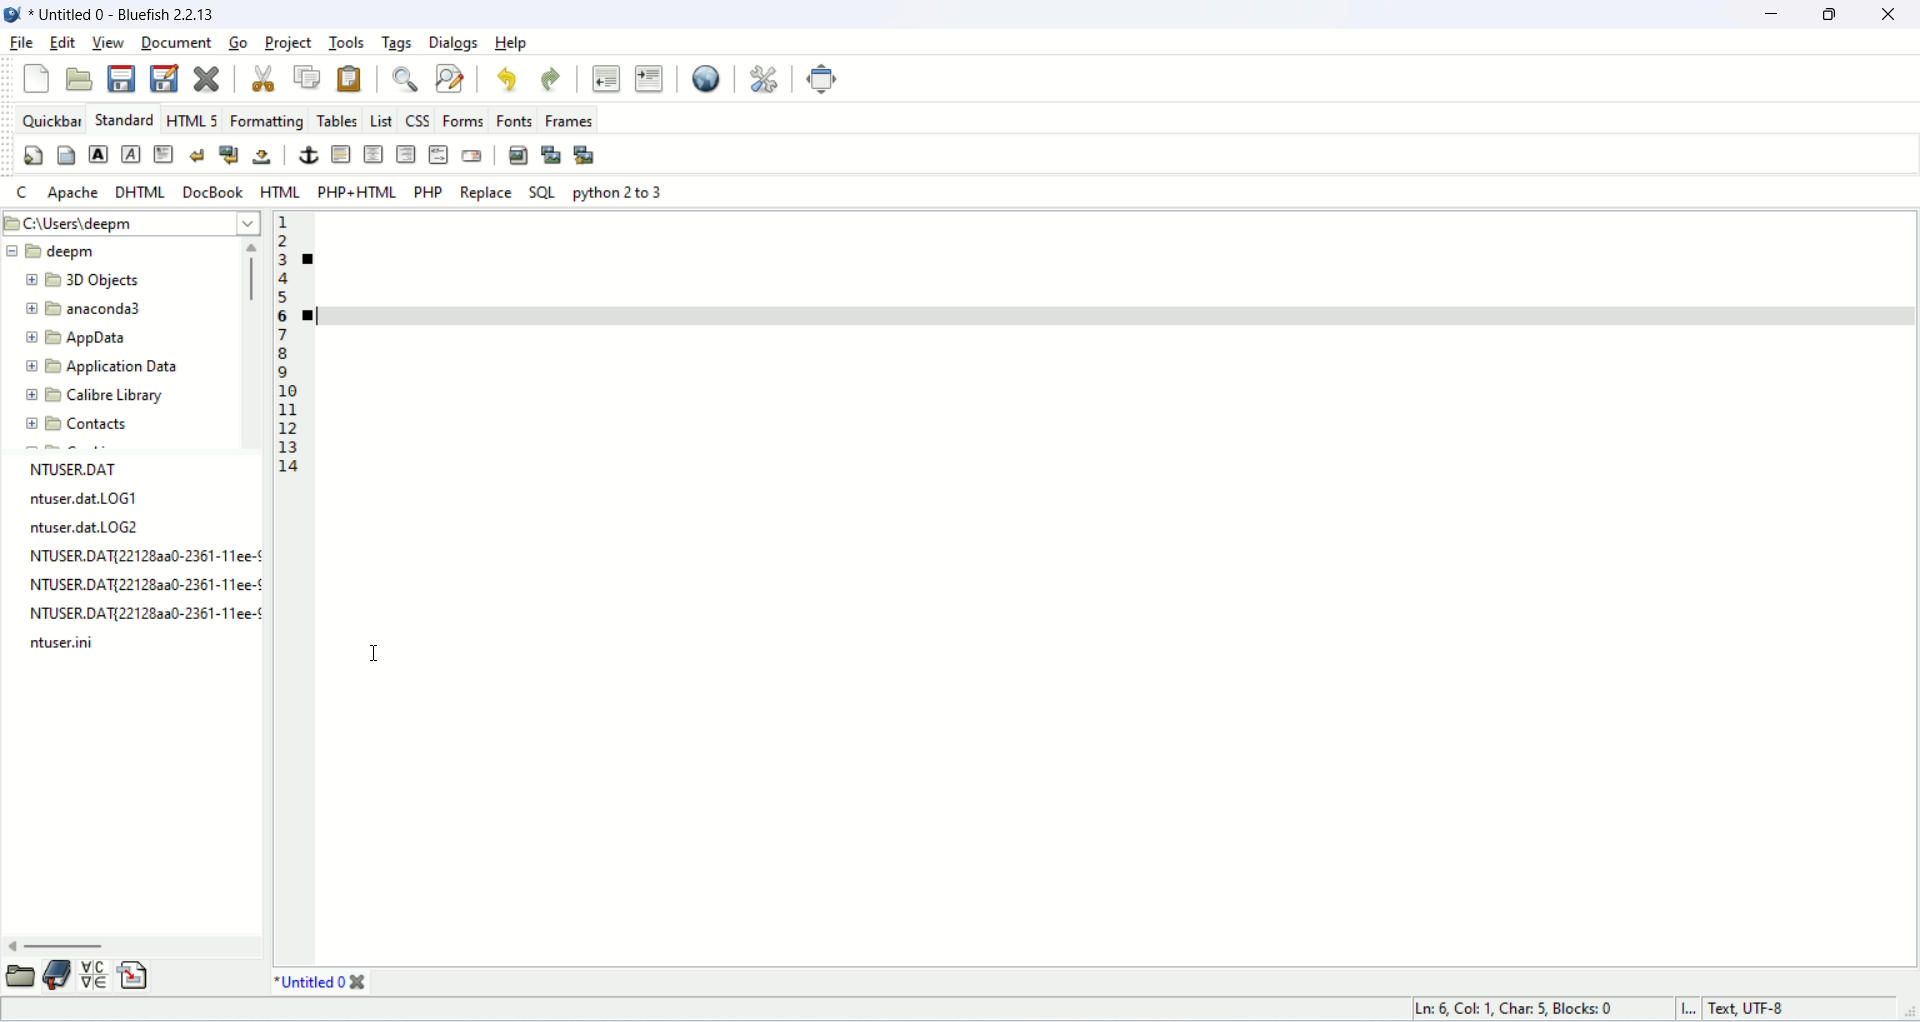 The width and height of the screenshot is (1920, 1022). What do you see at coordinates (72, 252) in the screenshot?
I see `folder name` at bounding box center [72, 252].